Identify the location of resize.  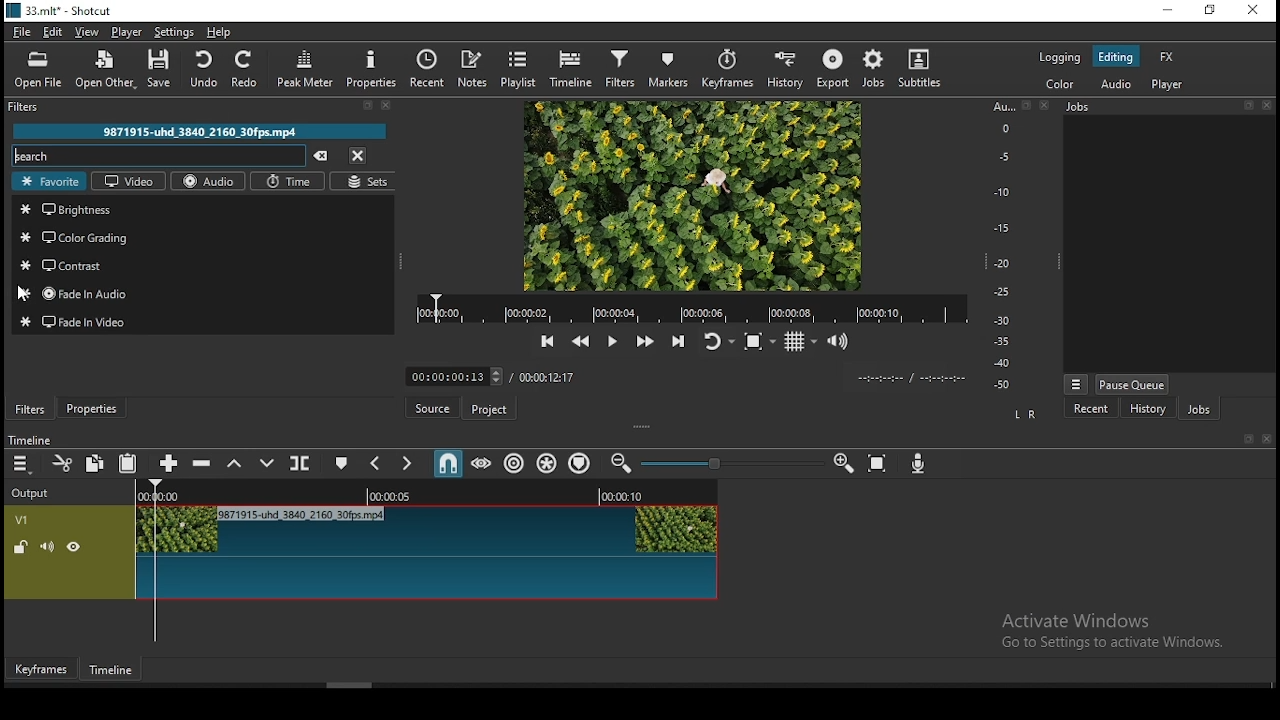
(1247, 105).